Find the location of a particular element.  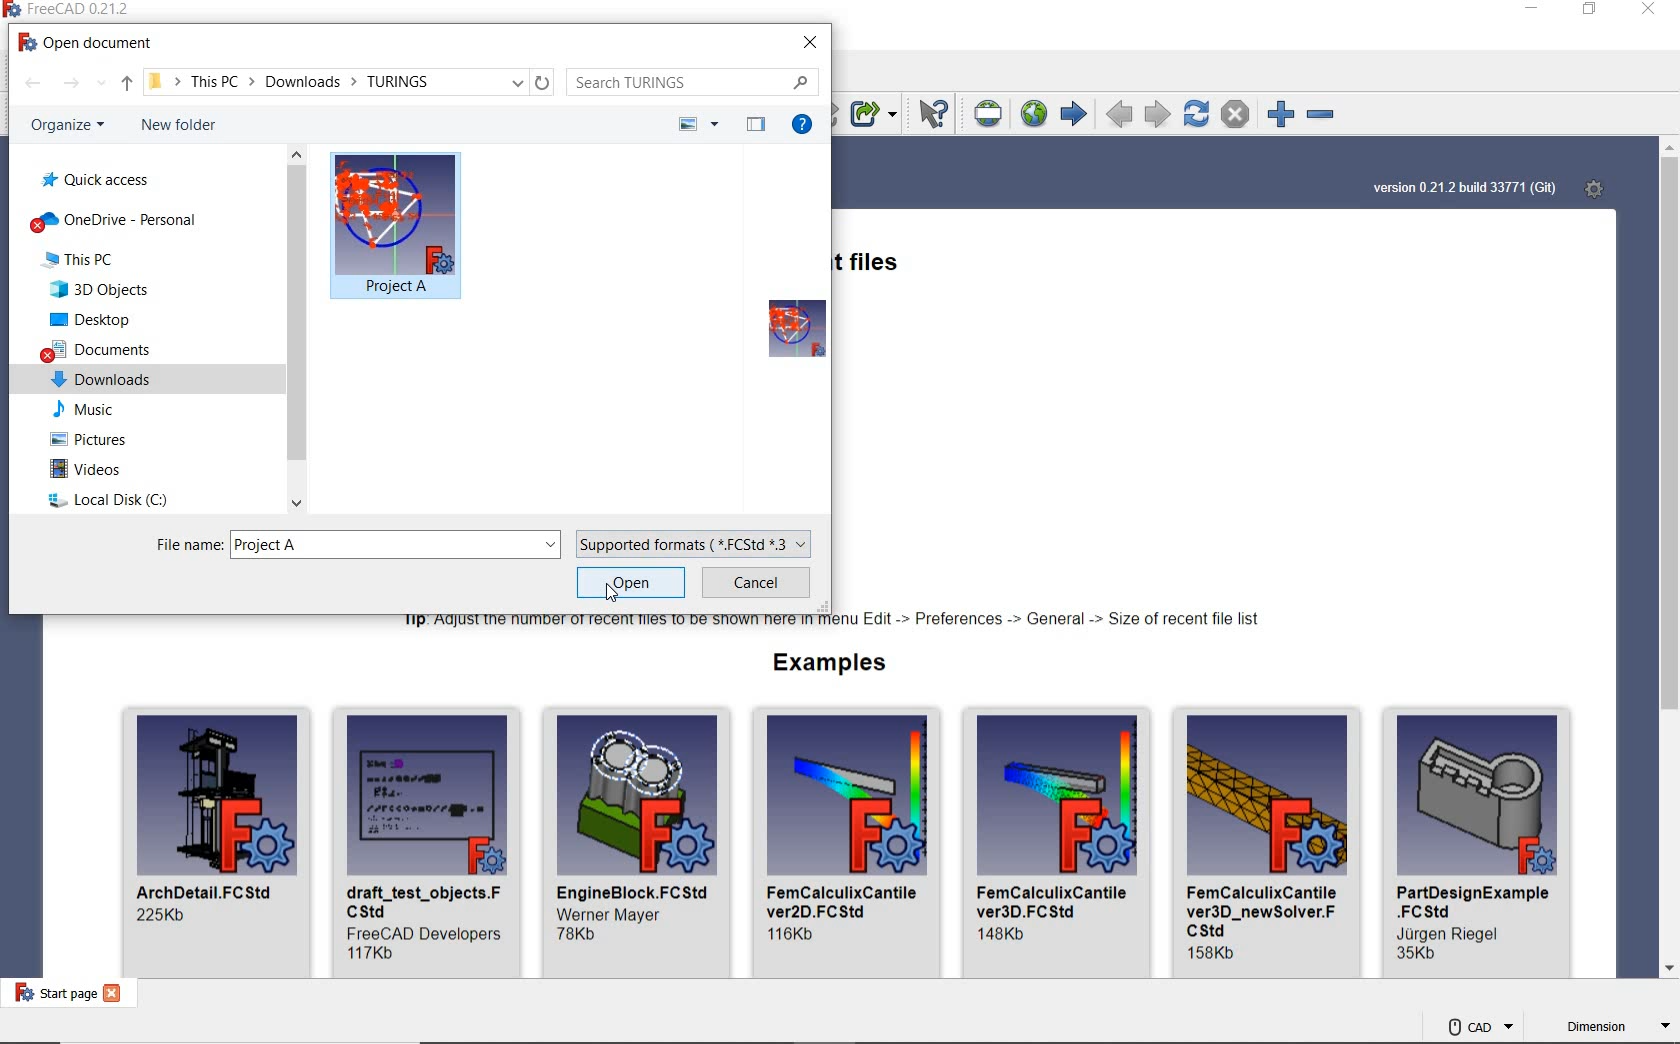

local disk C is located at coordinates (109, 497).